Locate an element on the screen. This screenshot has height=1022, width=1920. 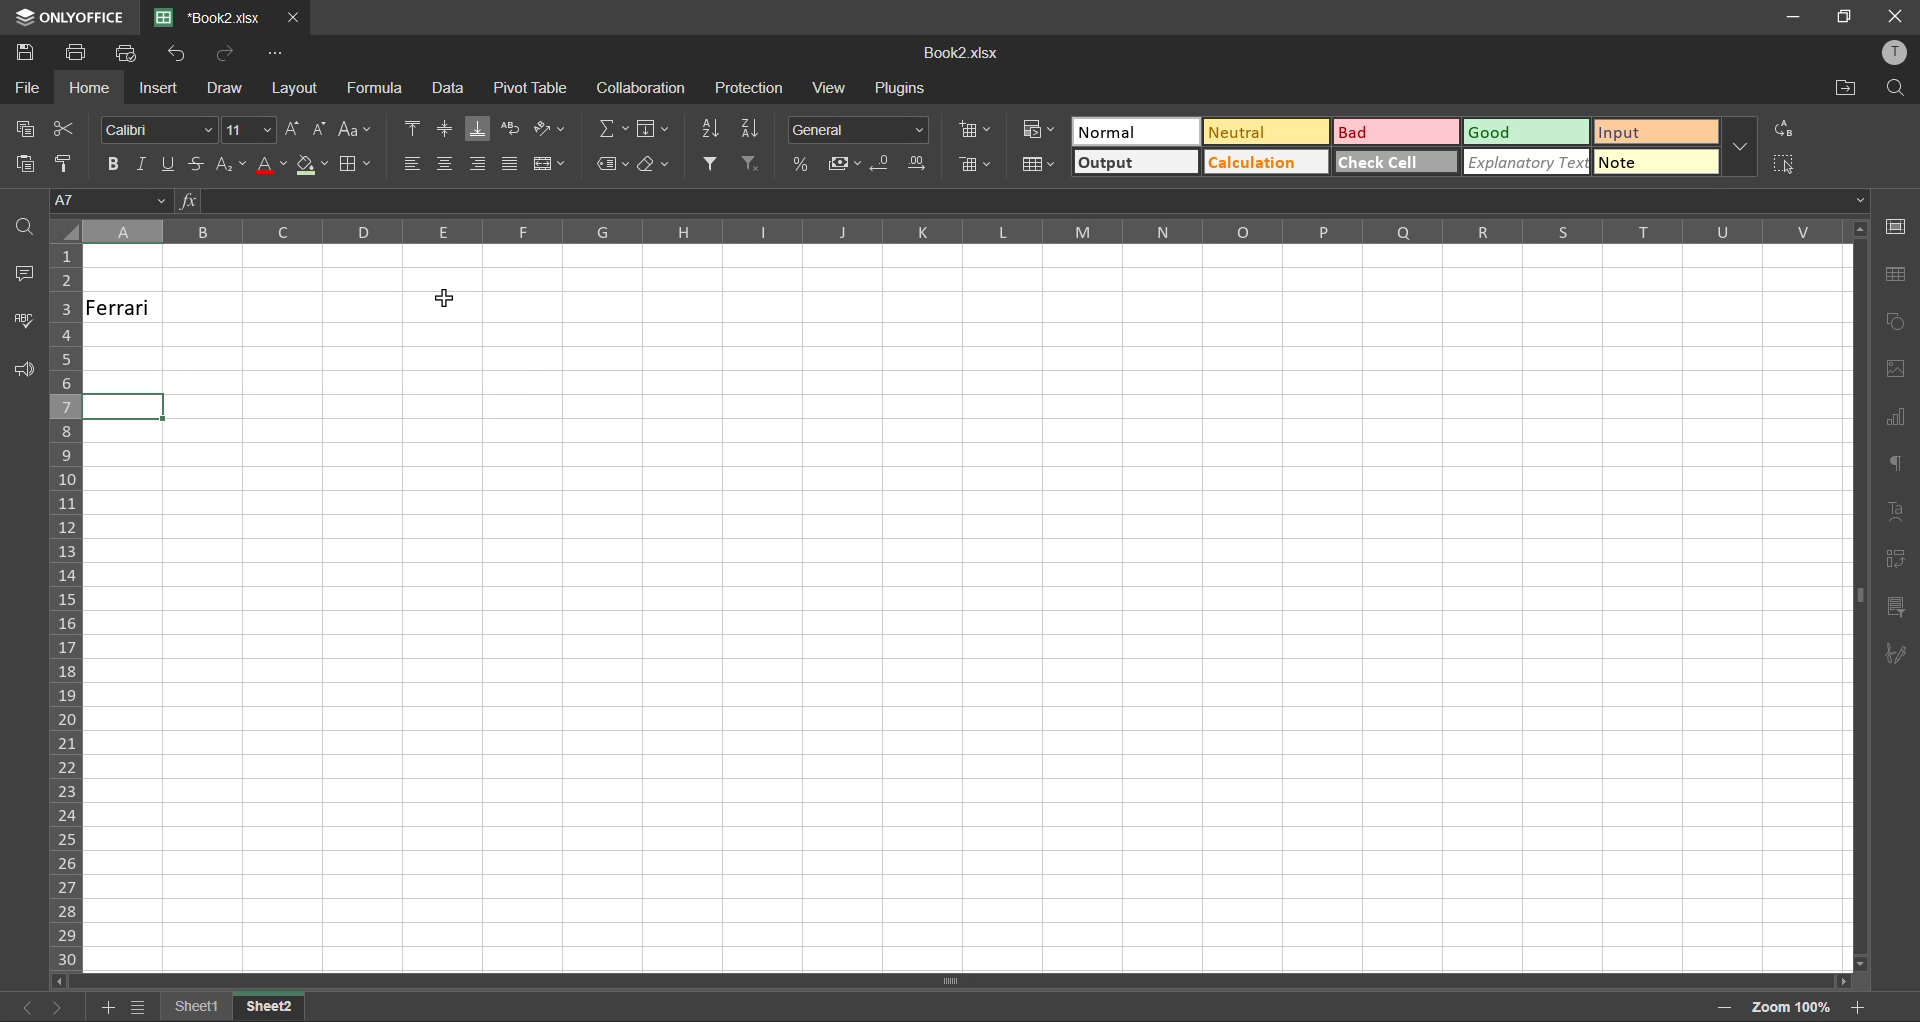
cut is located at coordinates (67, 128).